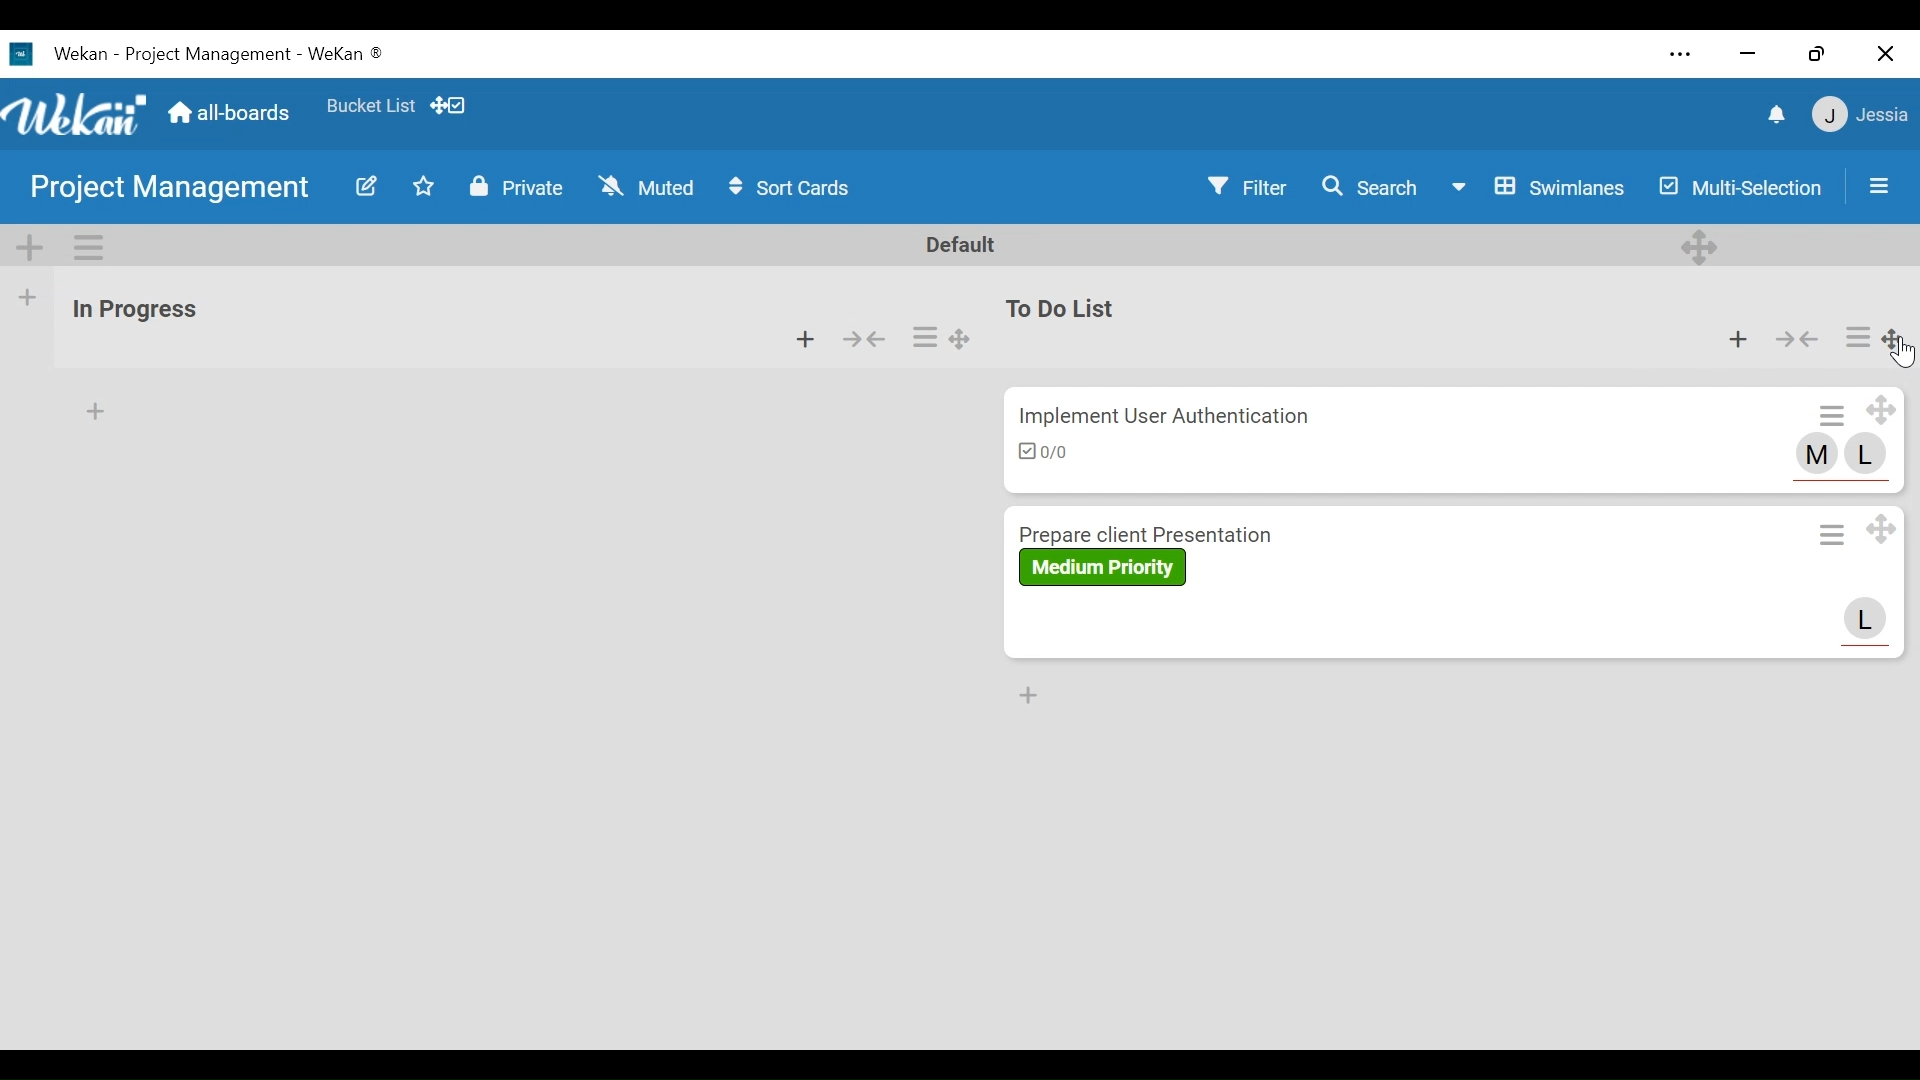 The height and width of the screenshot is (1080, 1920). Describe the element at coordinates (87, 246) in the screenshot. I see `Swimlane actions` at that location.